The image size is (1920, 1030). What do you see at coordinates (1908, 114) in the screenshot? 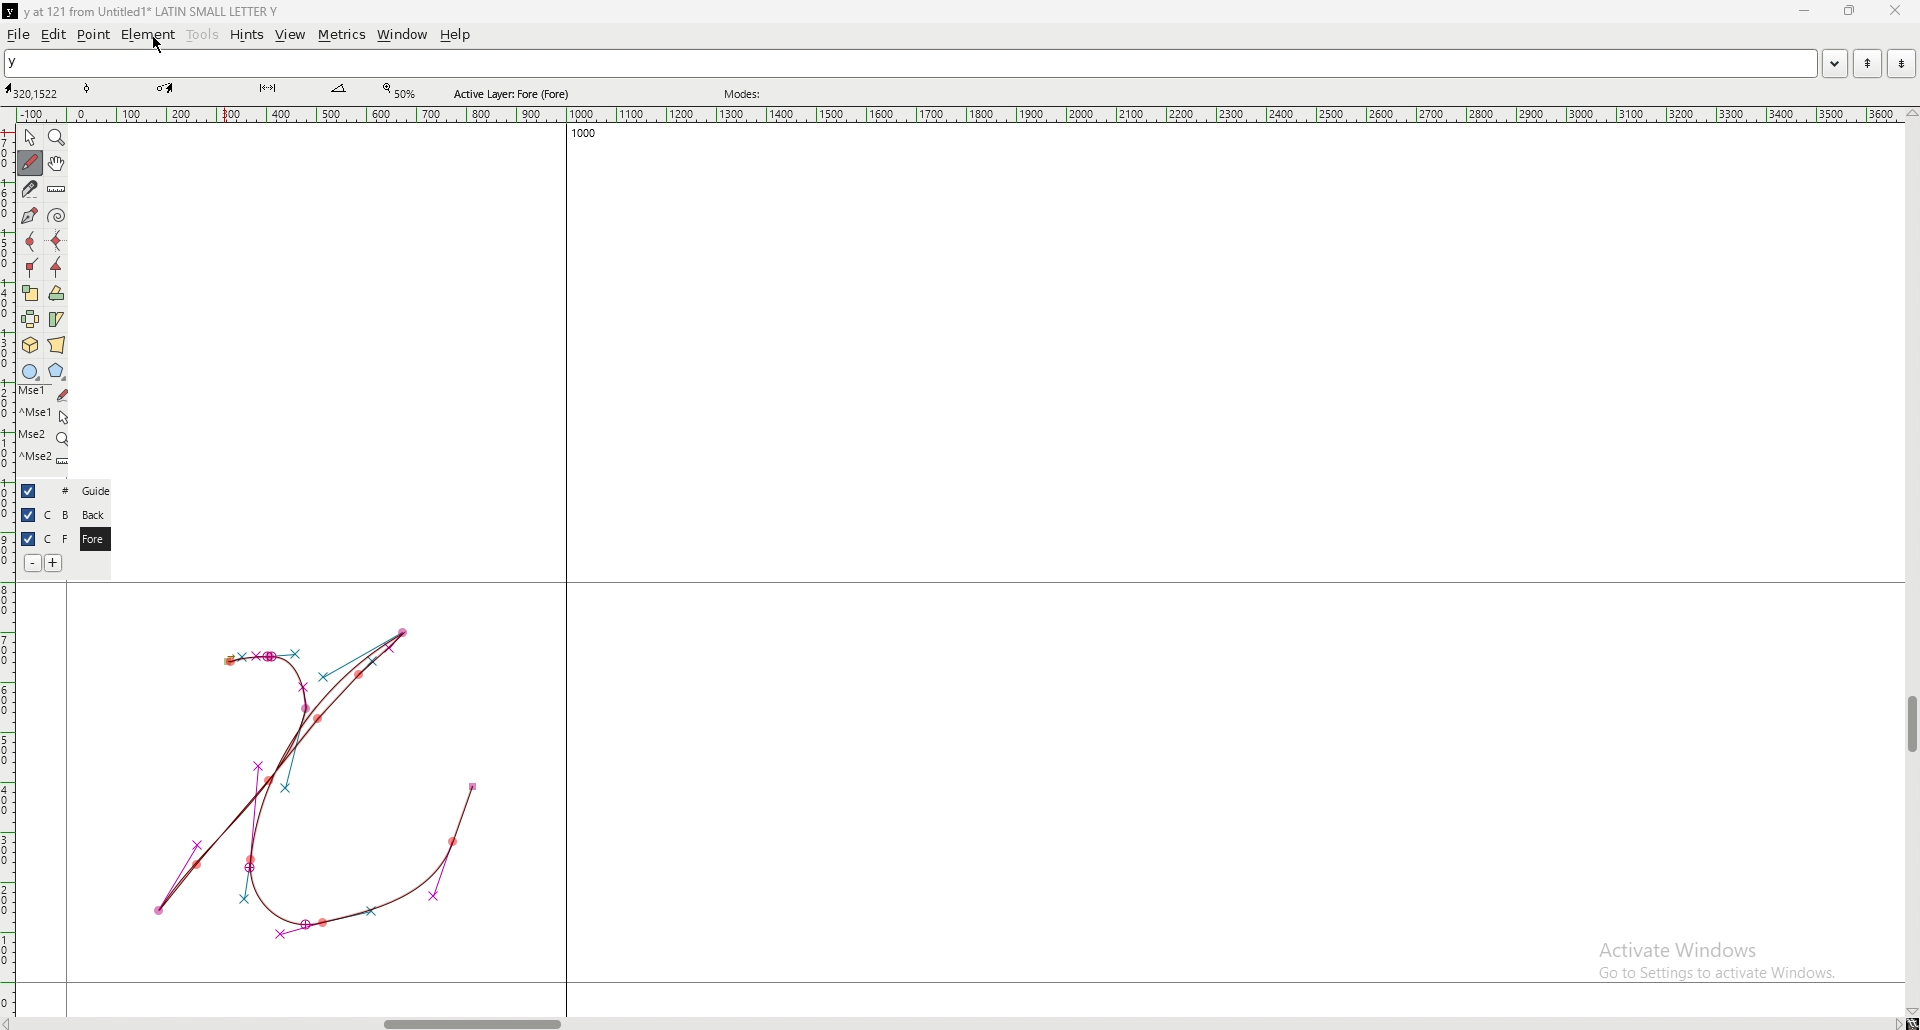
I see `scroll up` at bounding box center [1908, 114].